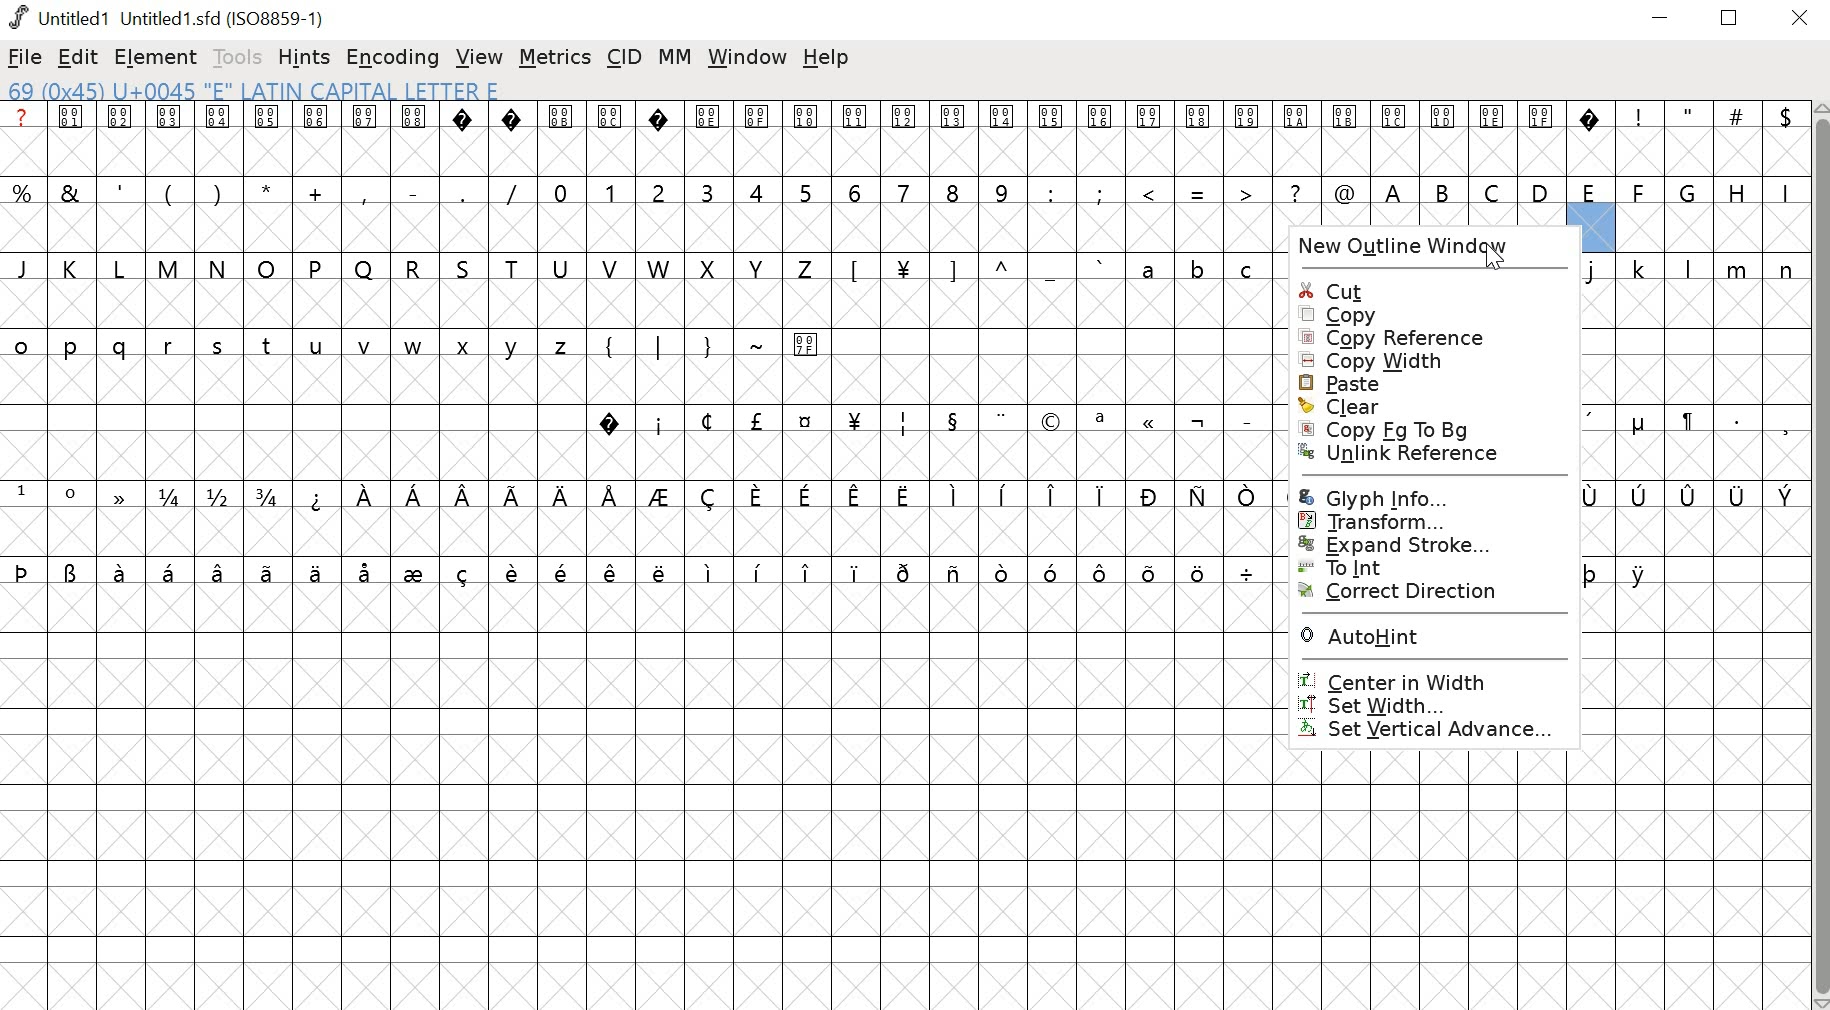 The height and width of the screenshot is (1010, 1830). I want to click on lowercase alphabets, so click(292, 346).